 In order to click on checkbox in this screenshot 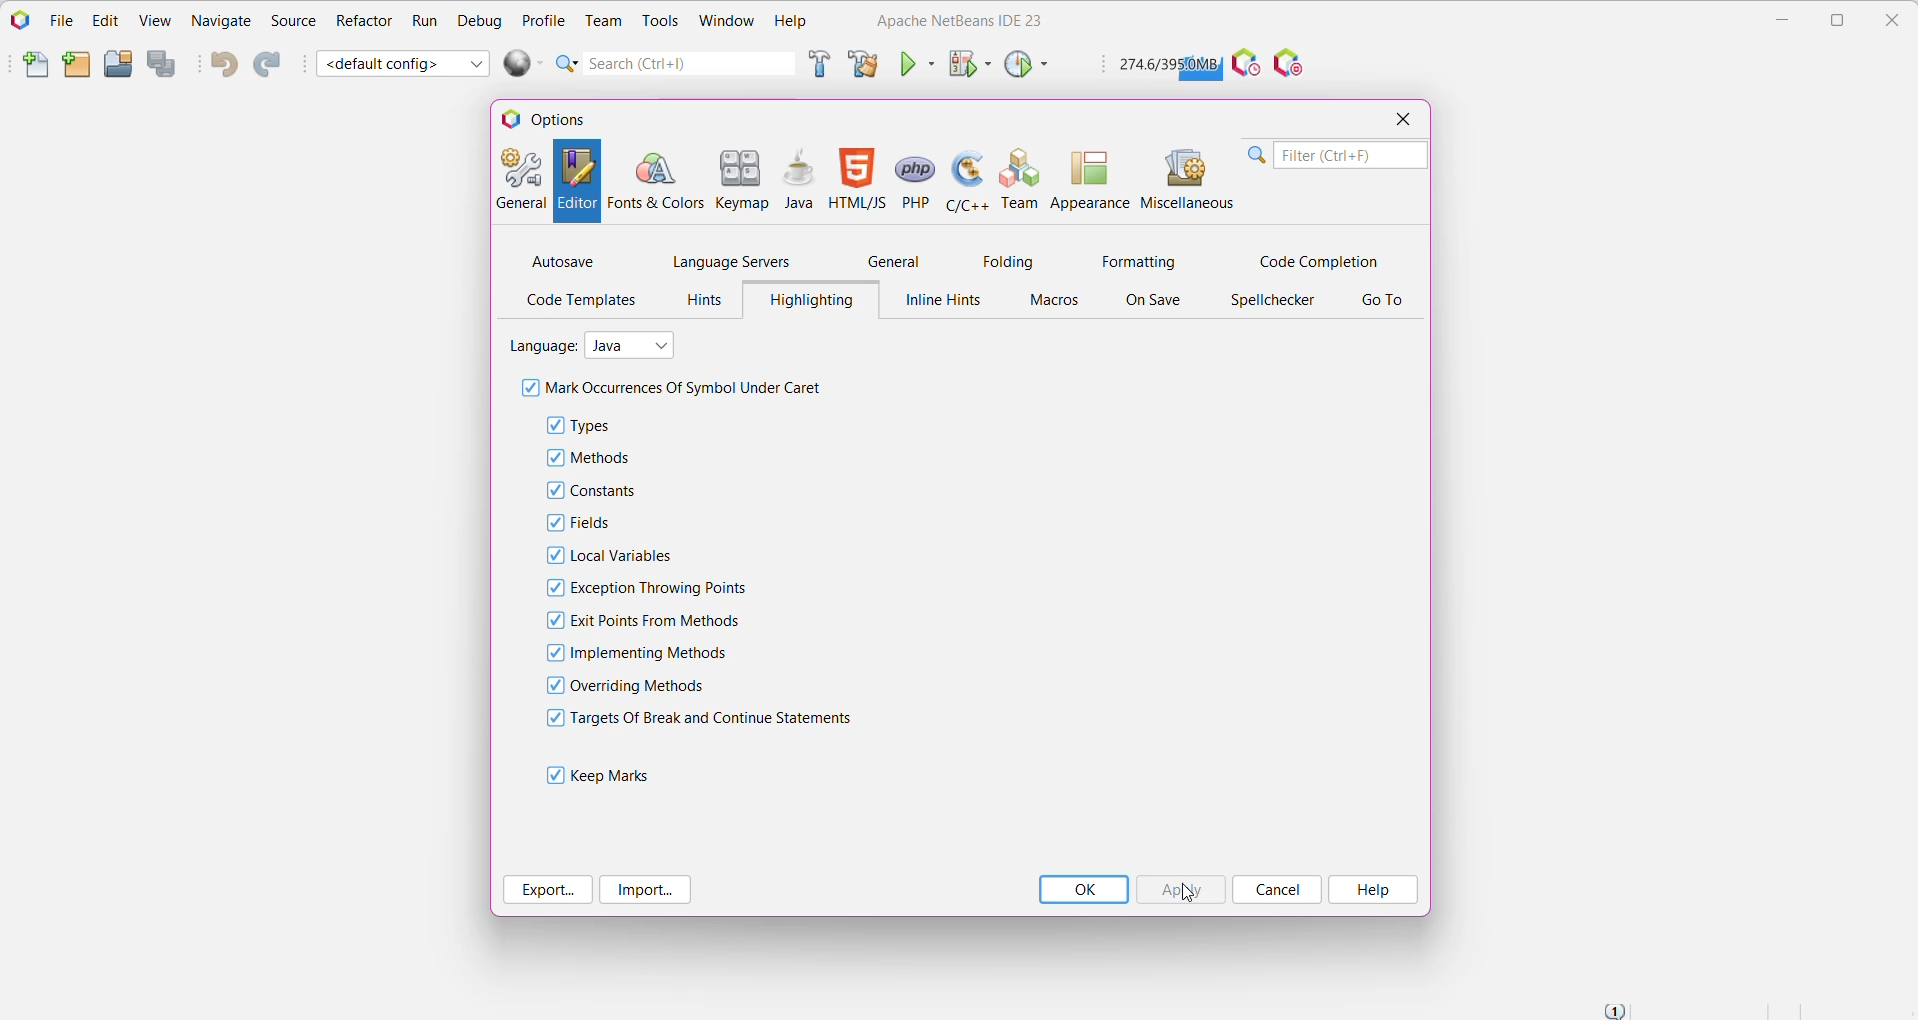, I will do `click(553, 489)`.